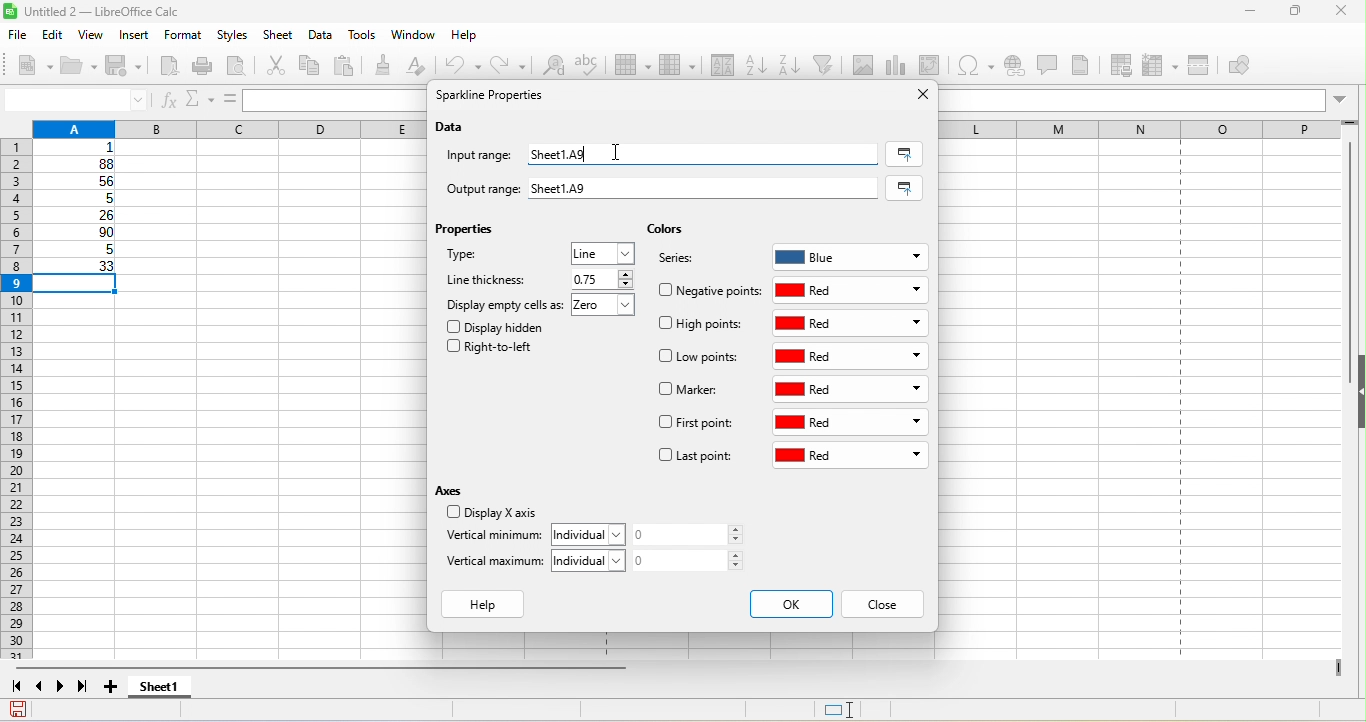 The width and height of the screenshot is (1366, 722). I want to click on print preview, so click(243, 67).